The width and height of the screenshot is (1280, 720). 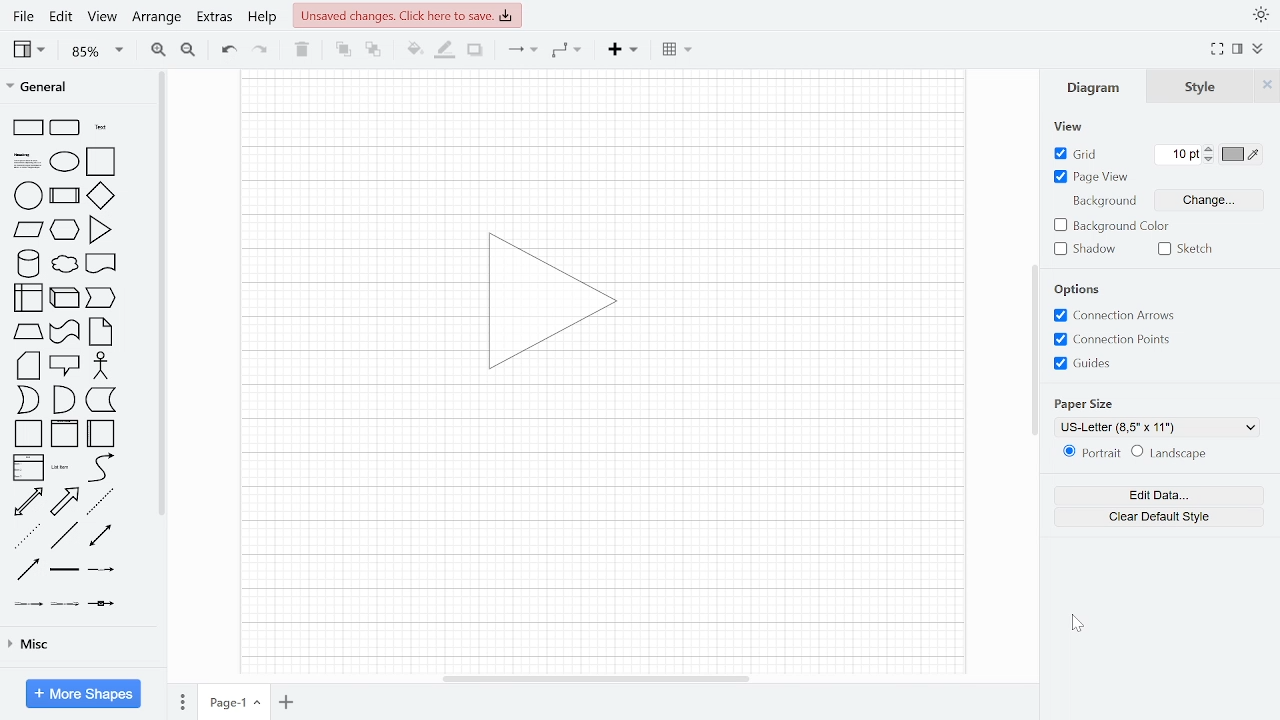 What do you see at coordinates (475, 50) in the screenshot?
I see `Shadow ` at bounding box center [475, 50].